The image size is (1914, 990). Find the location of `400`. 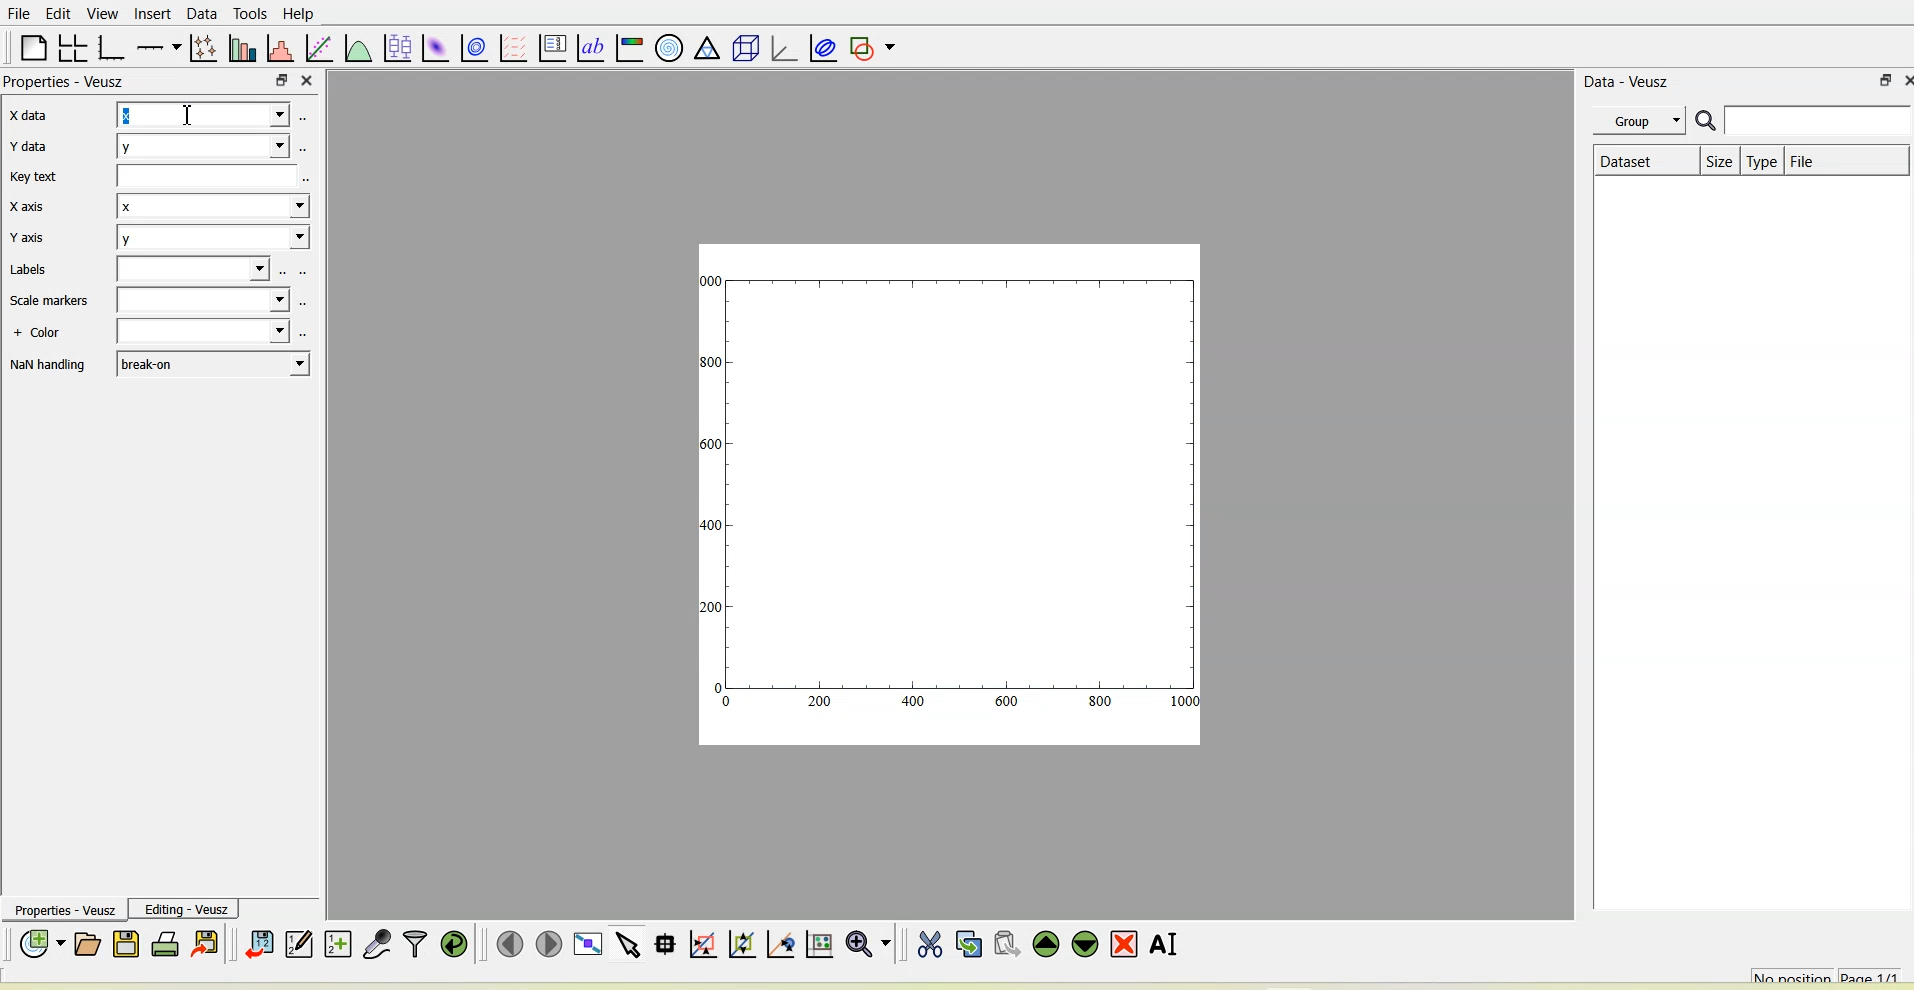

400 is located at coordinates (712, 523).